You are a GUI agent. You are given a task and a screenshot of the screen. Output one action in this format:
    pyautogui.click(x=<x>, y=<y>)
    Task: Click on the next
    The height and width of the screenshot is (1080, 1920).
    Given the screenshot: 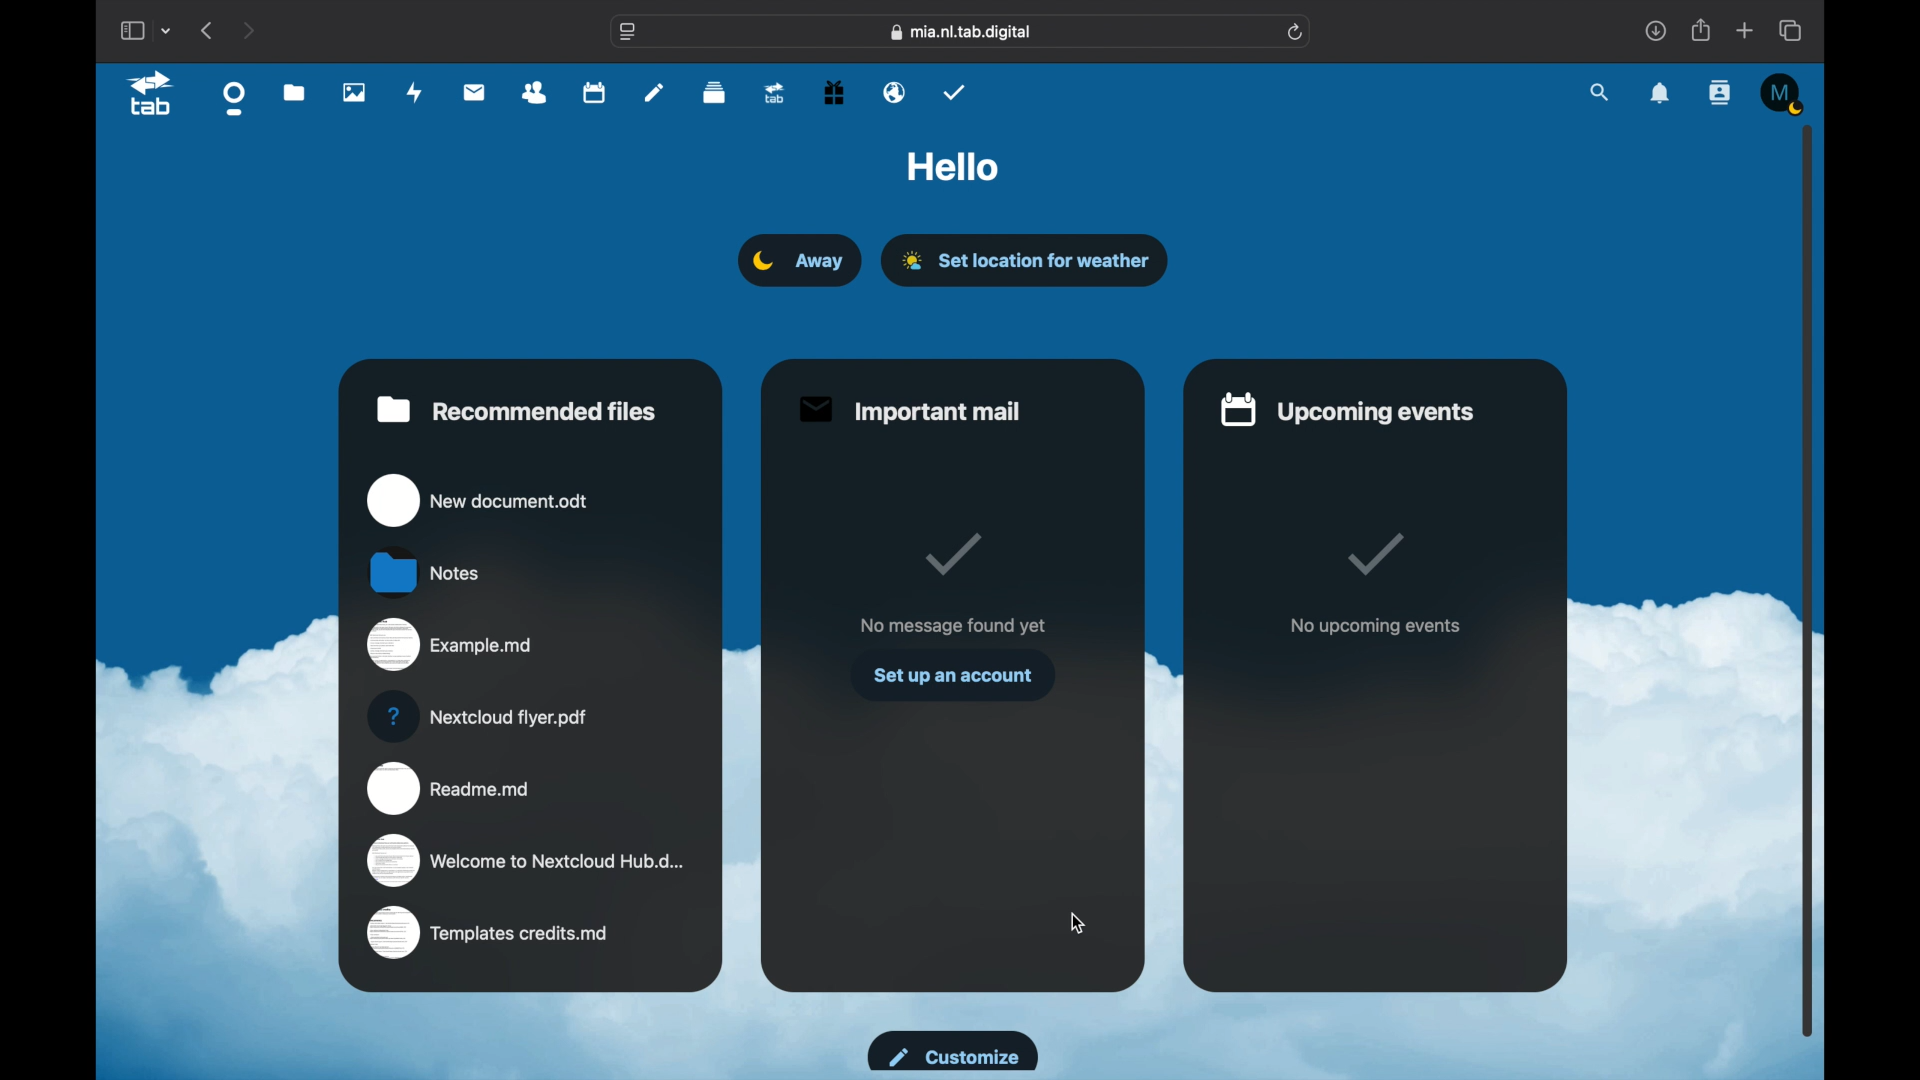 What is the action you would take?
    pyautogui.click(x=248, y=30)
    